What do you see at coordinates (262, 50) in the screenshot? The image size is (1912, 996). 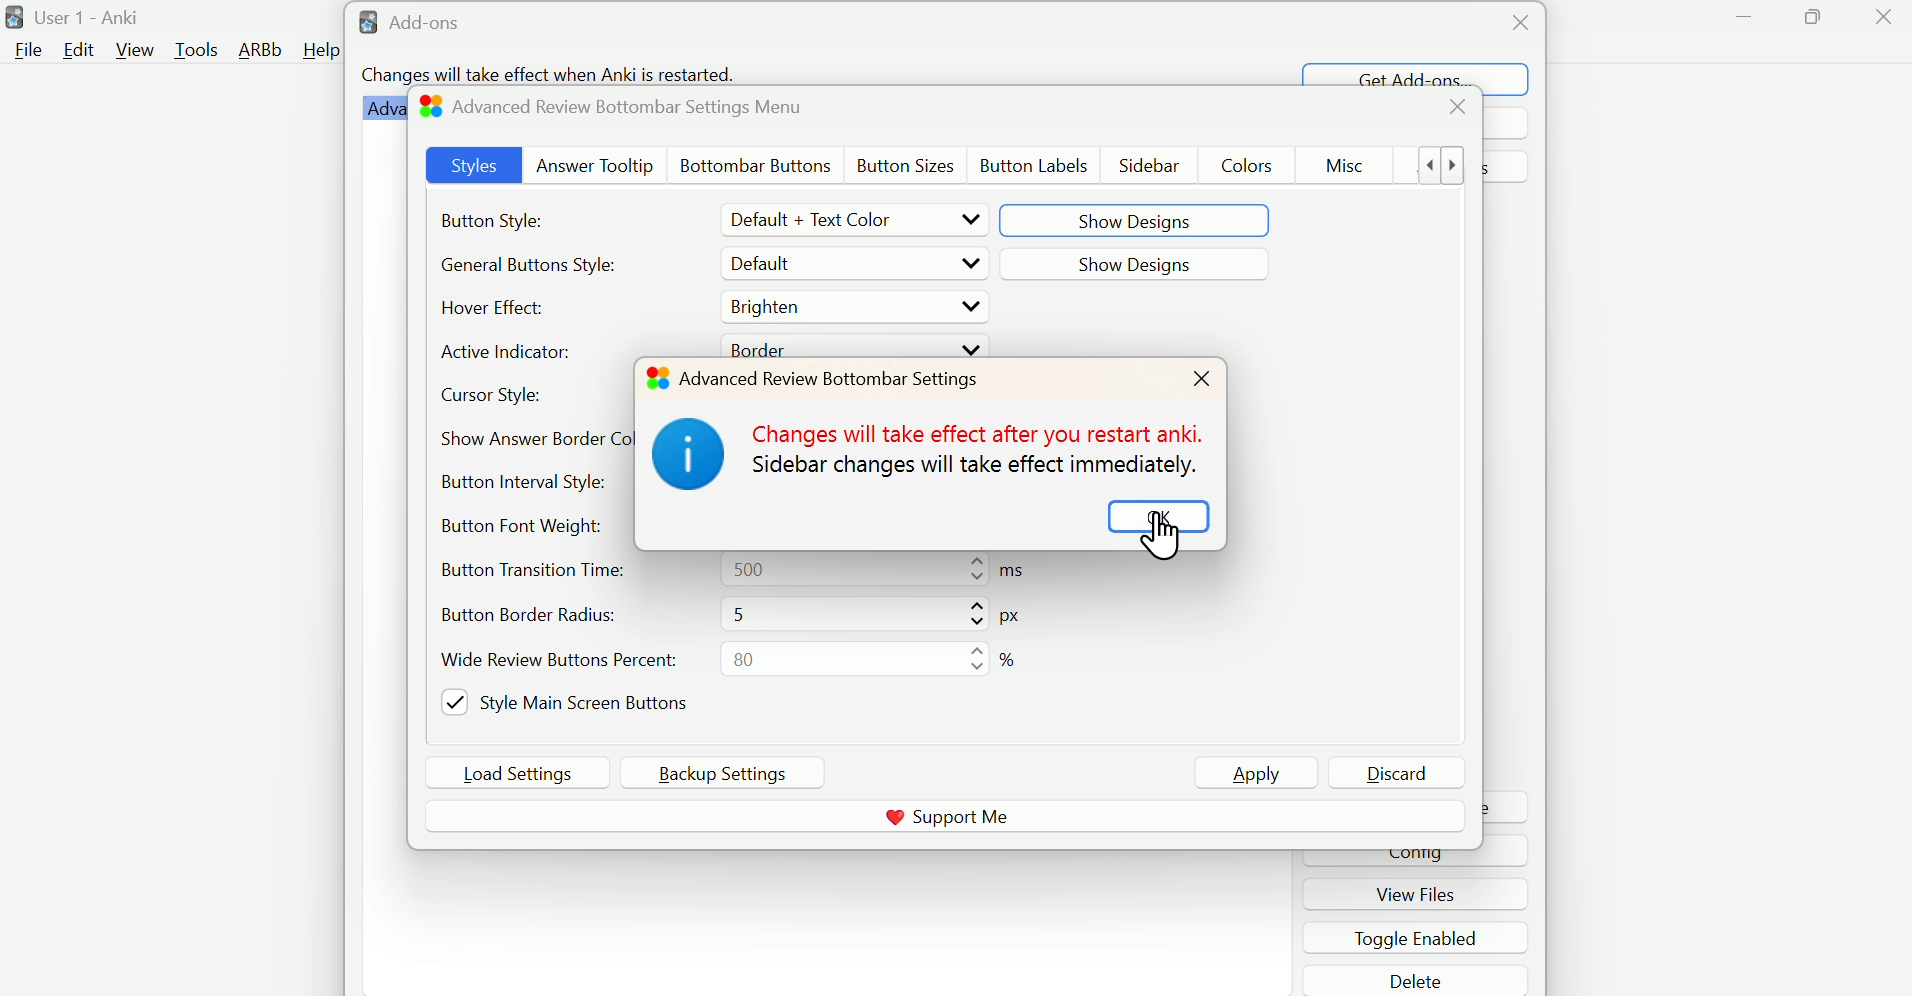 I see `ARBb` at bounding box center [262, 50].